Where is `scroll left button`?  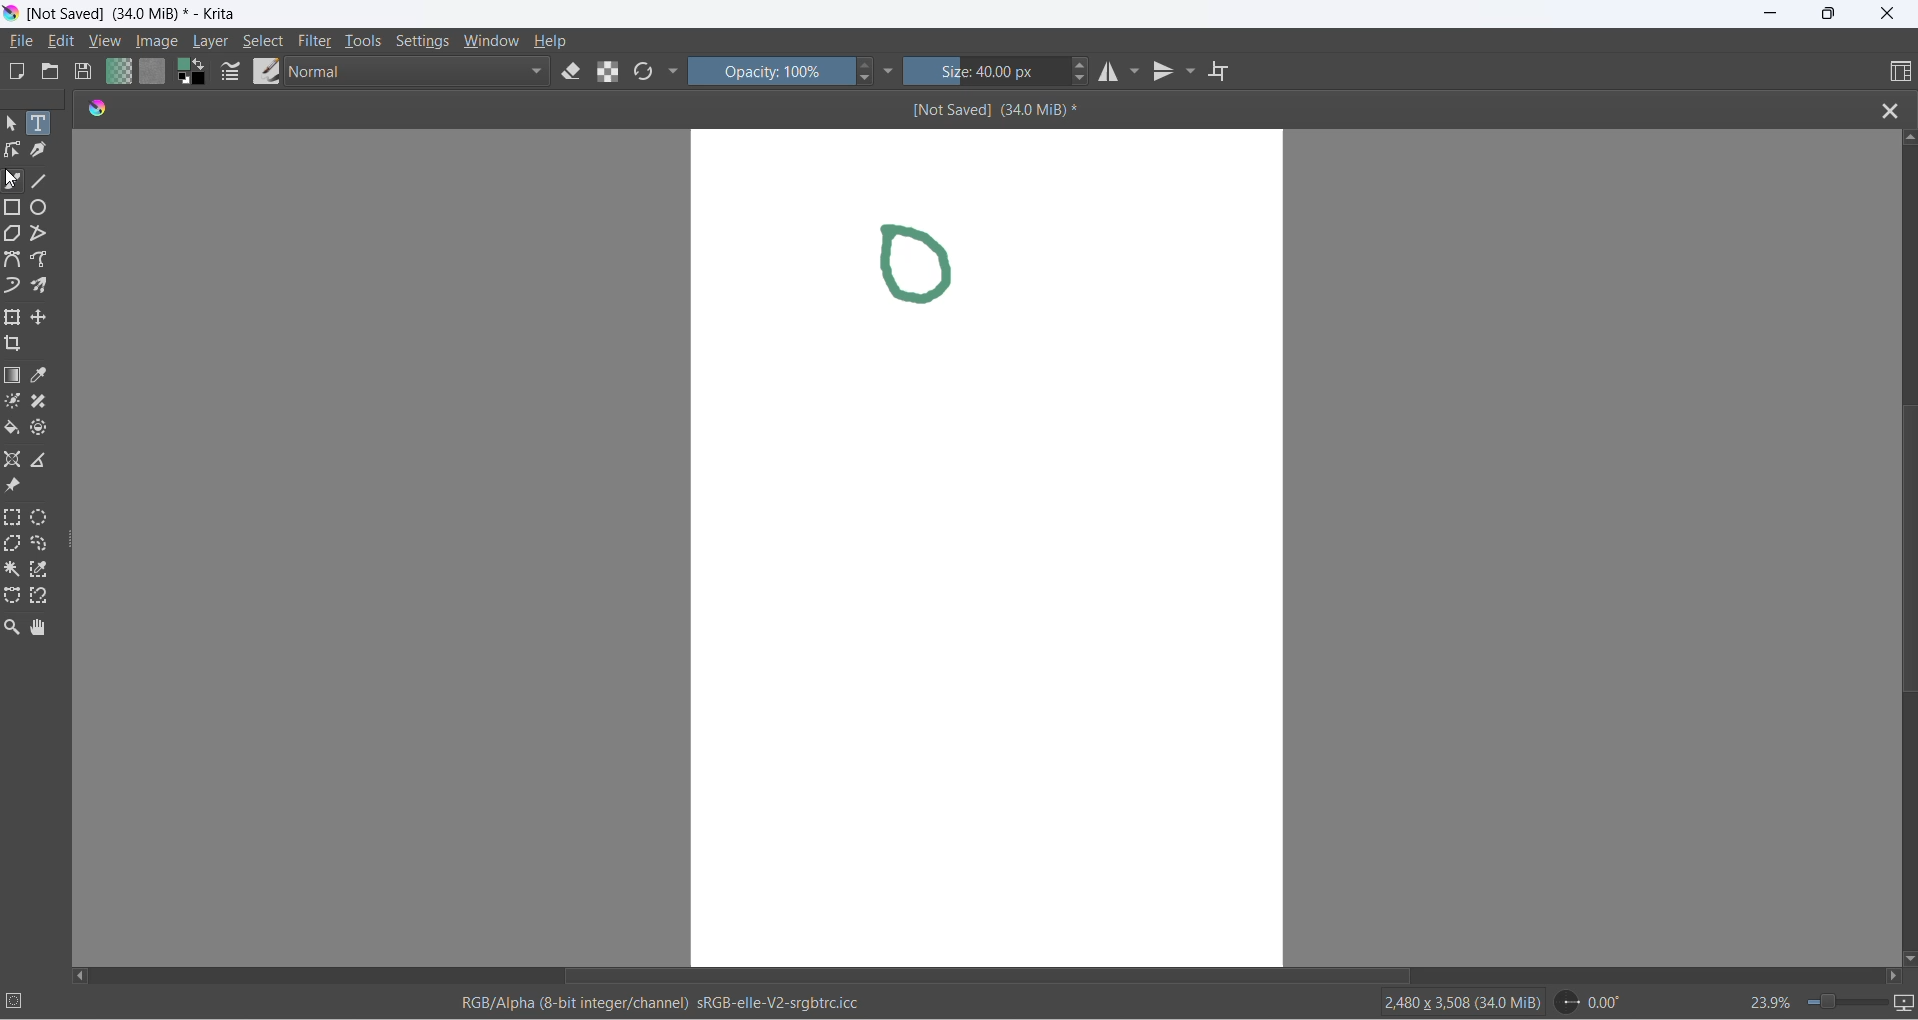
scroll left button is located at coordinates (87, 970).